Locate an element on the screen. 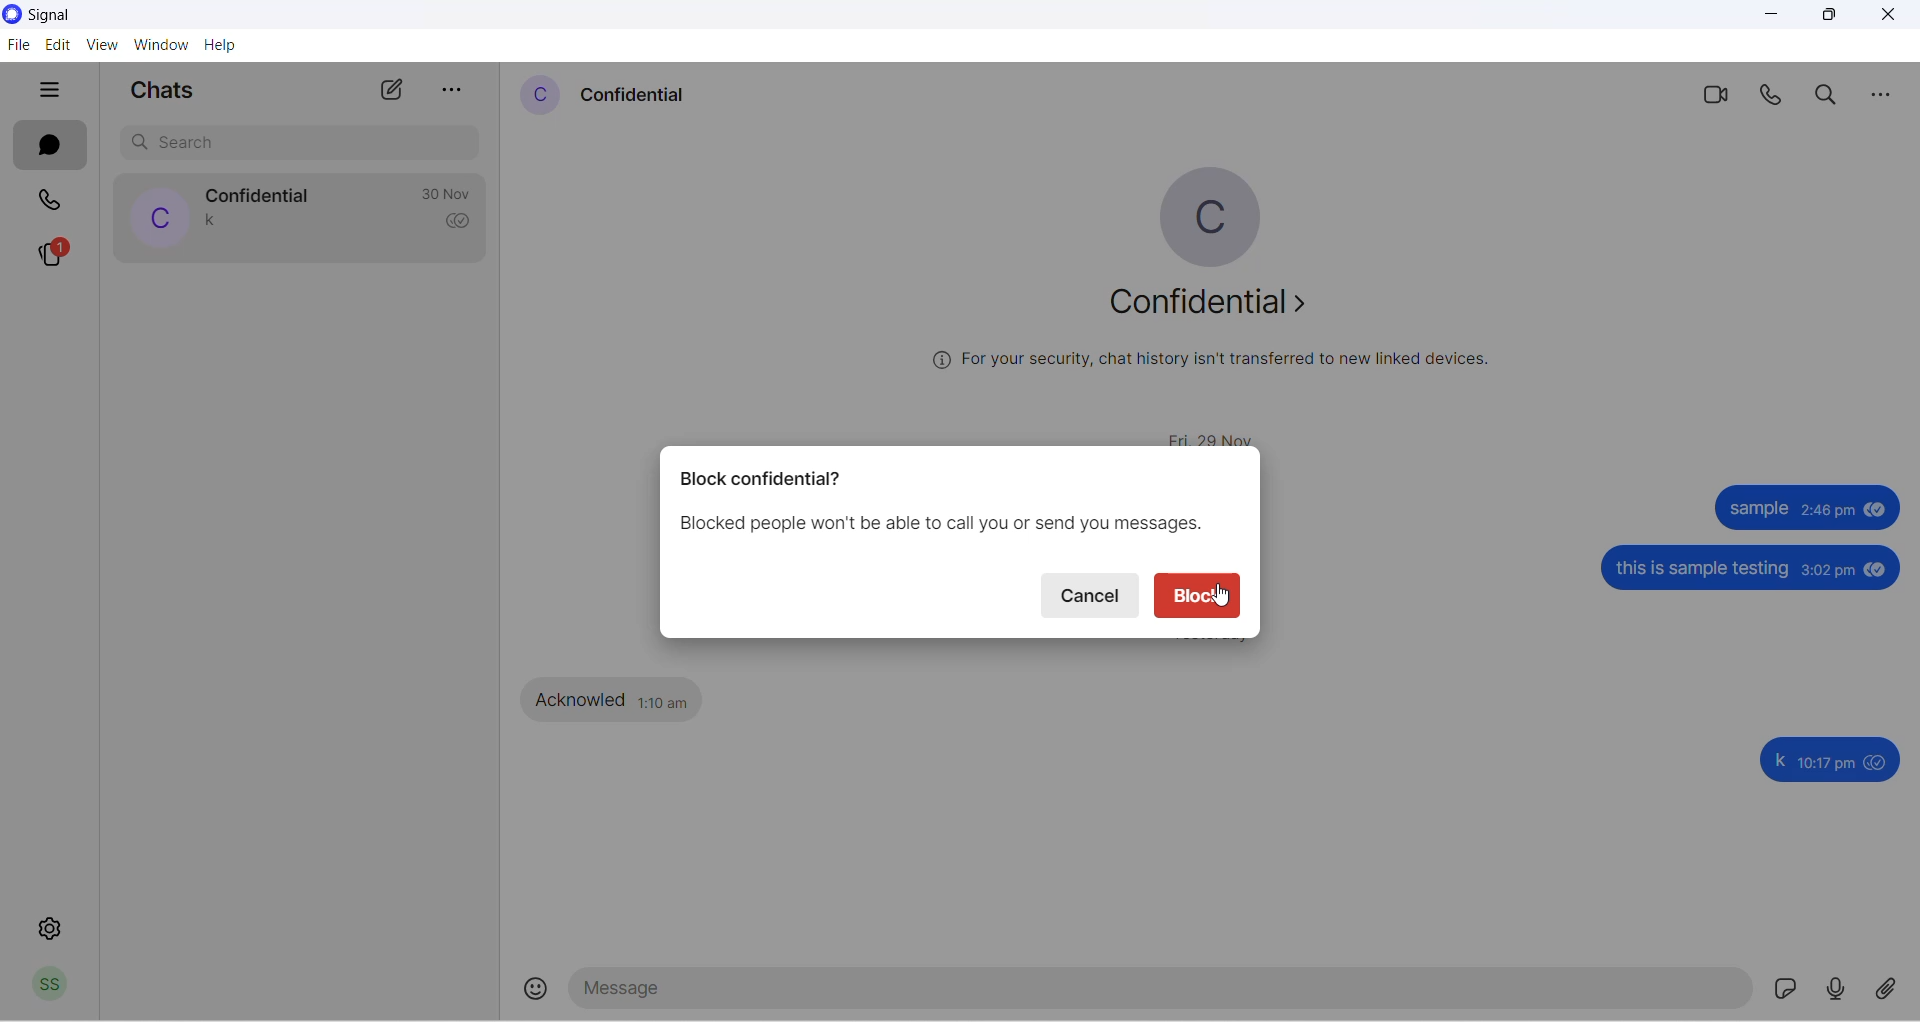 Image resolution: width=1920 pixels, height=1022 pixels. minimize is located at coordinates (1777, 18).